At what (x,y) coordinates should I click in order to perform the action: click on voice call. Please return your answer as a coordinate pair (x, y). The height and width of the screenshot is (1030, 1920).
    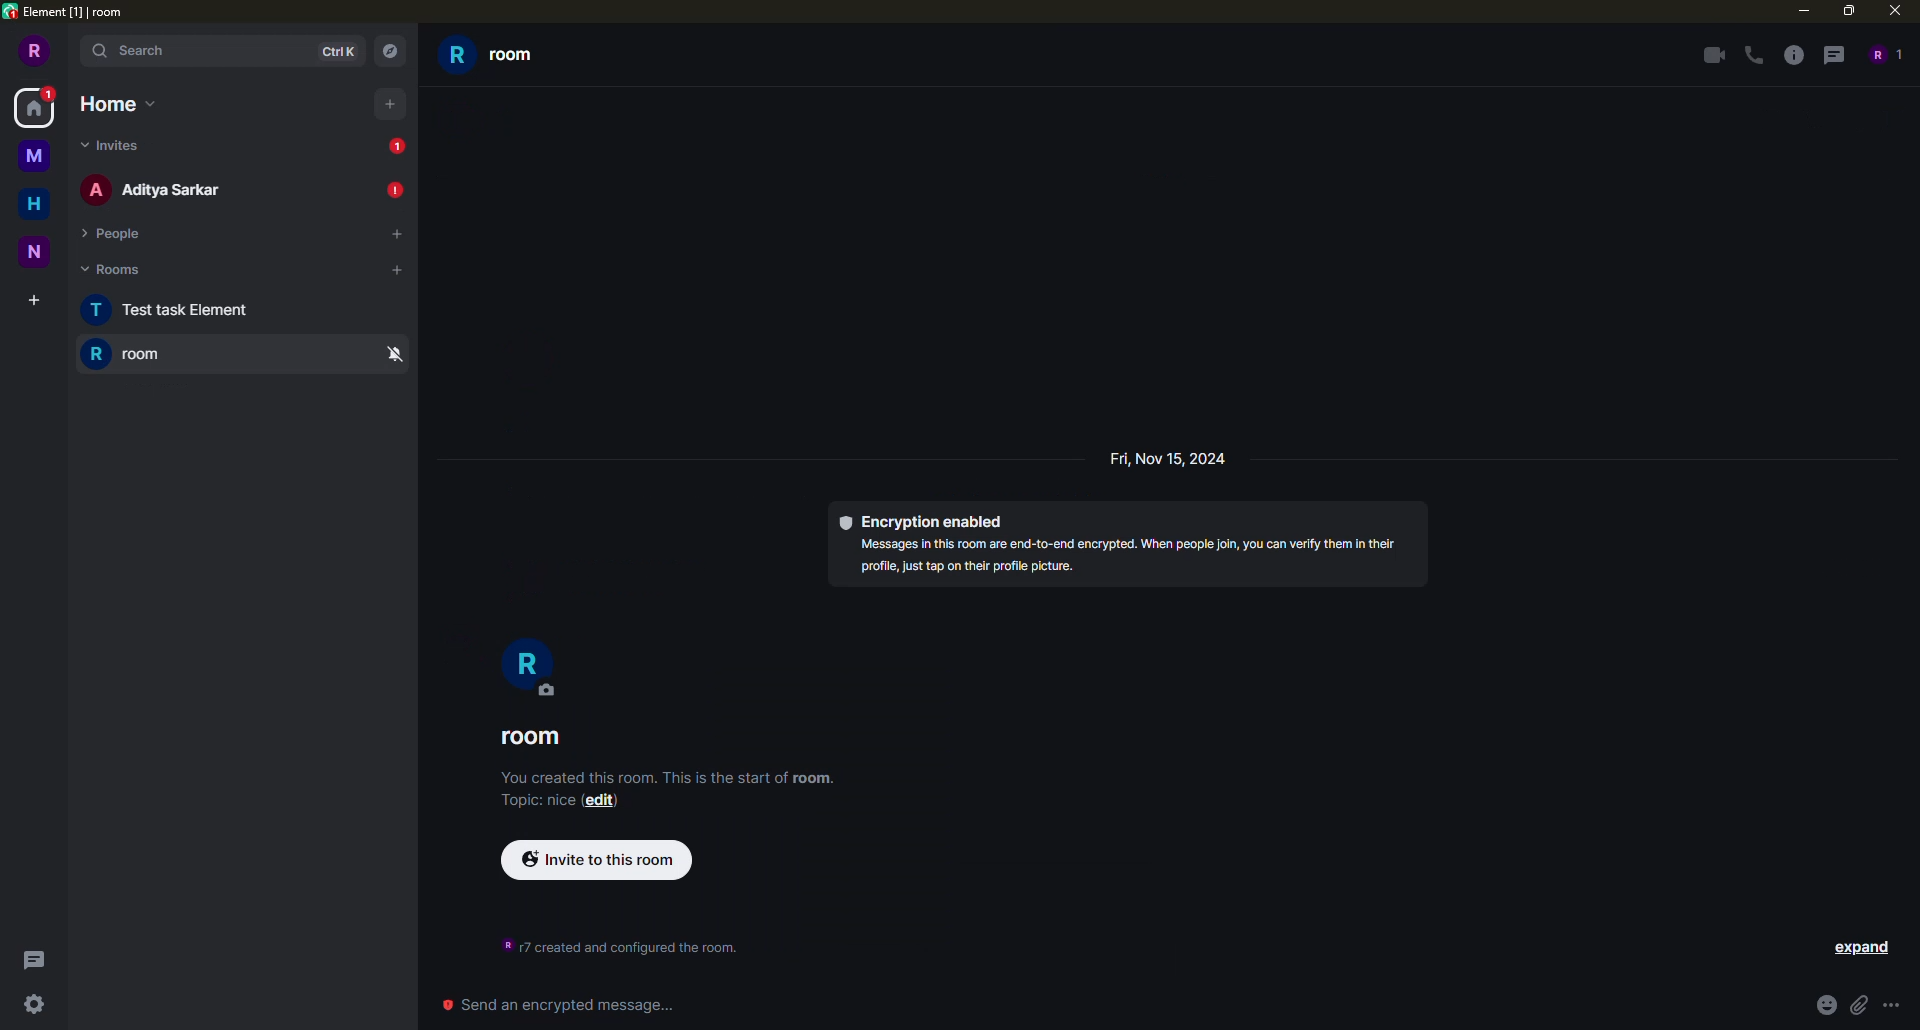
    Looking at the image, I should click on (1757, 56).